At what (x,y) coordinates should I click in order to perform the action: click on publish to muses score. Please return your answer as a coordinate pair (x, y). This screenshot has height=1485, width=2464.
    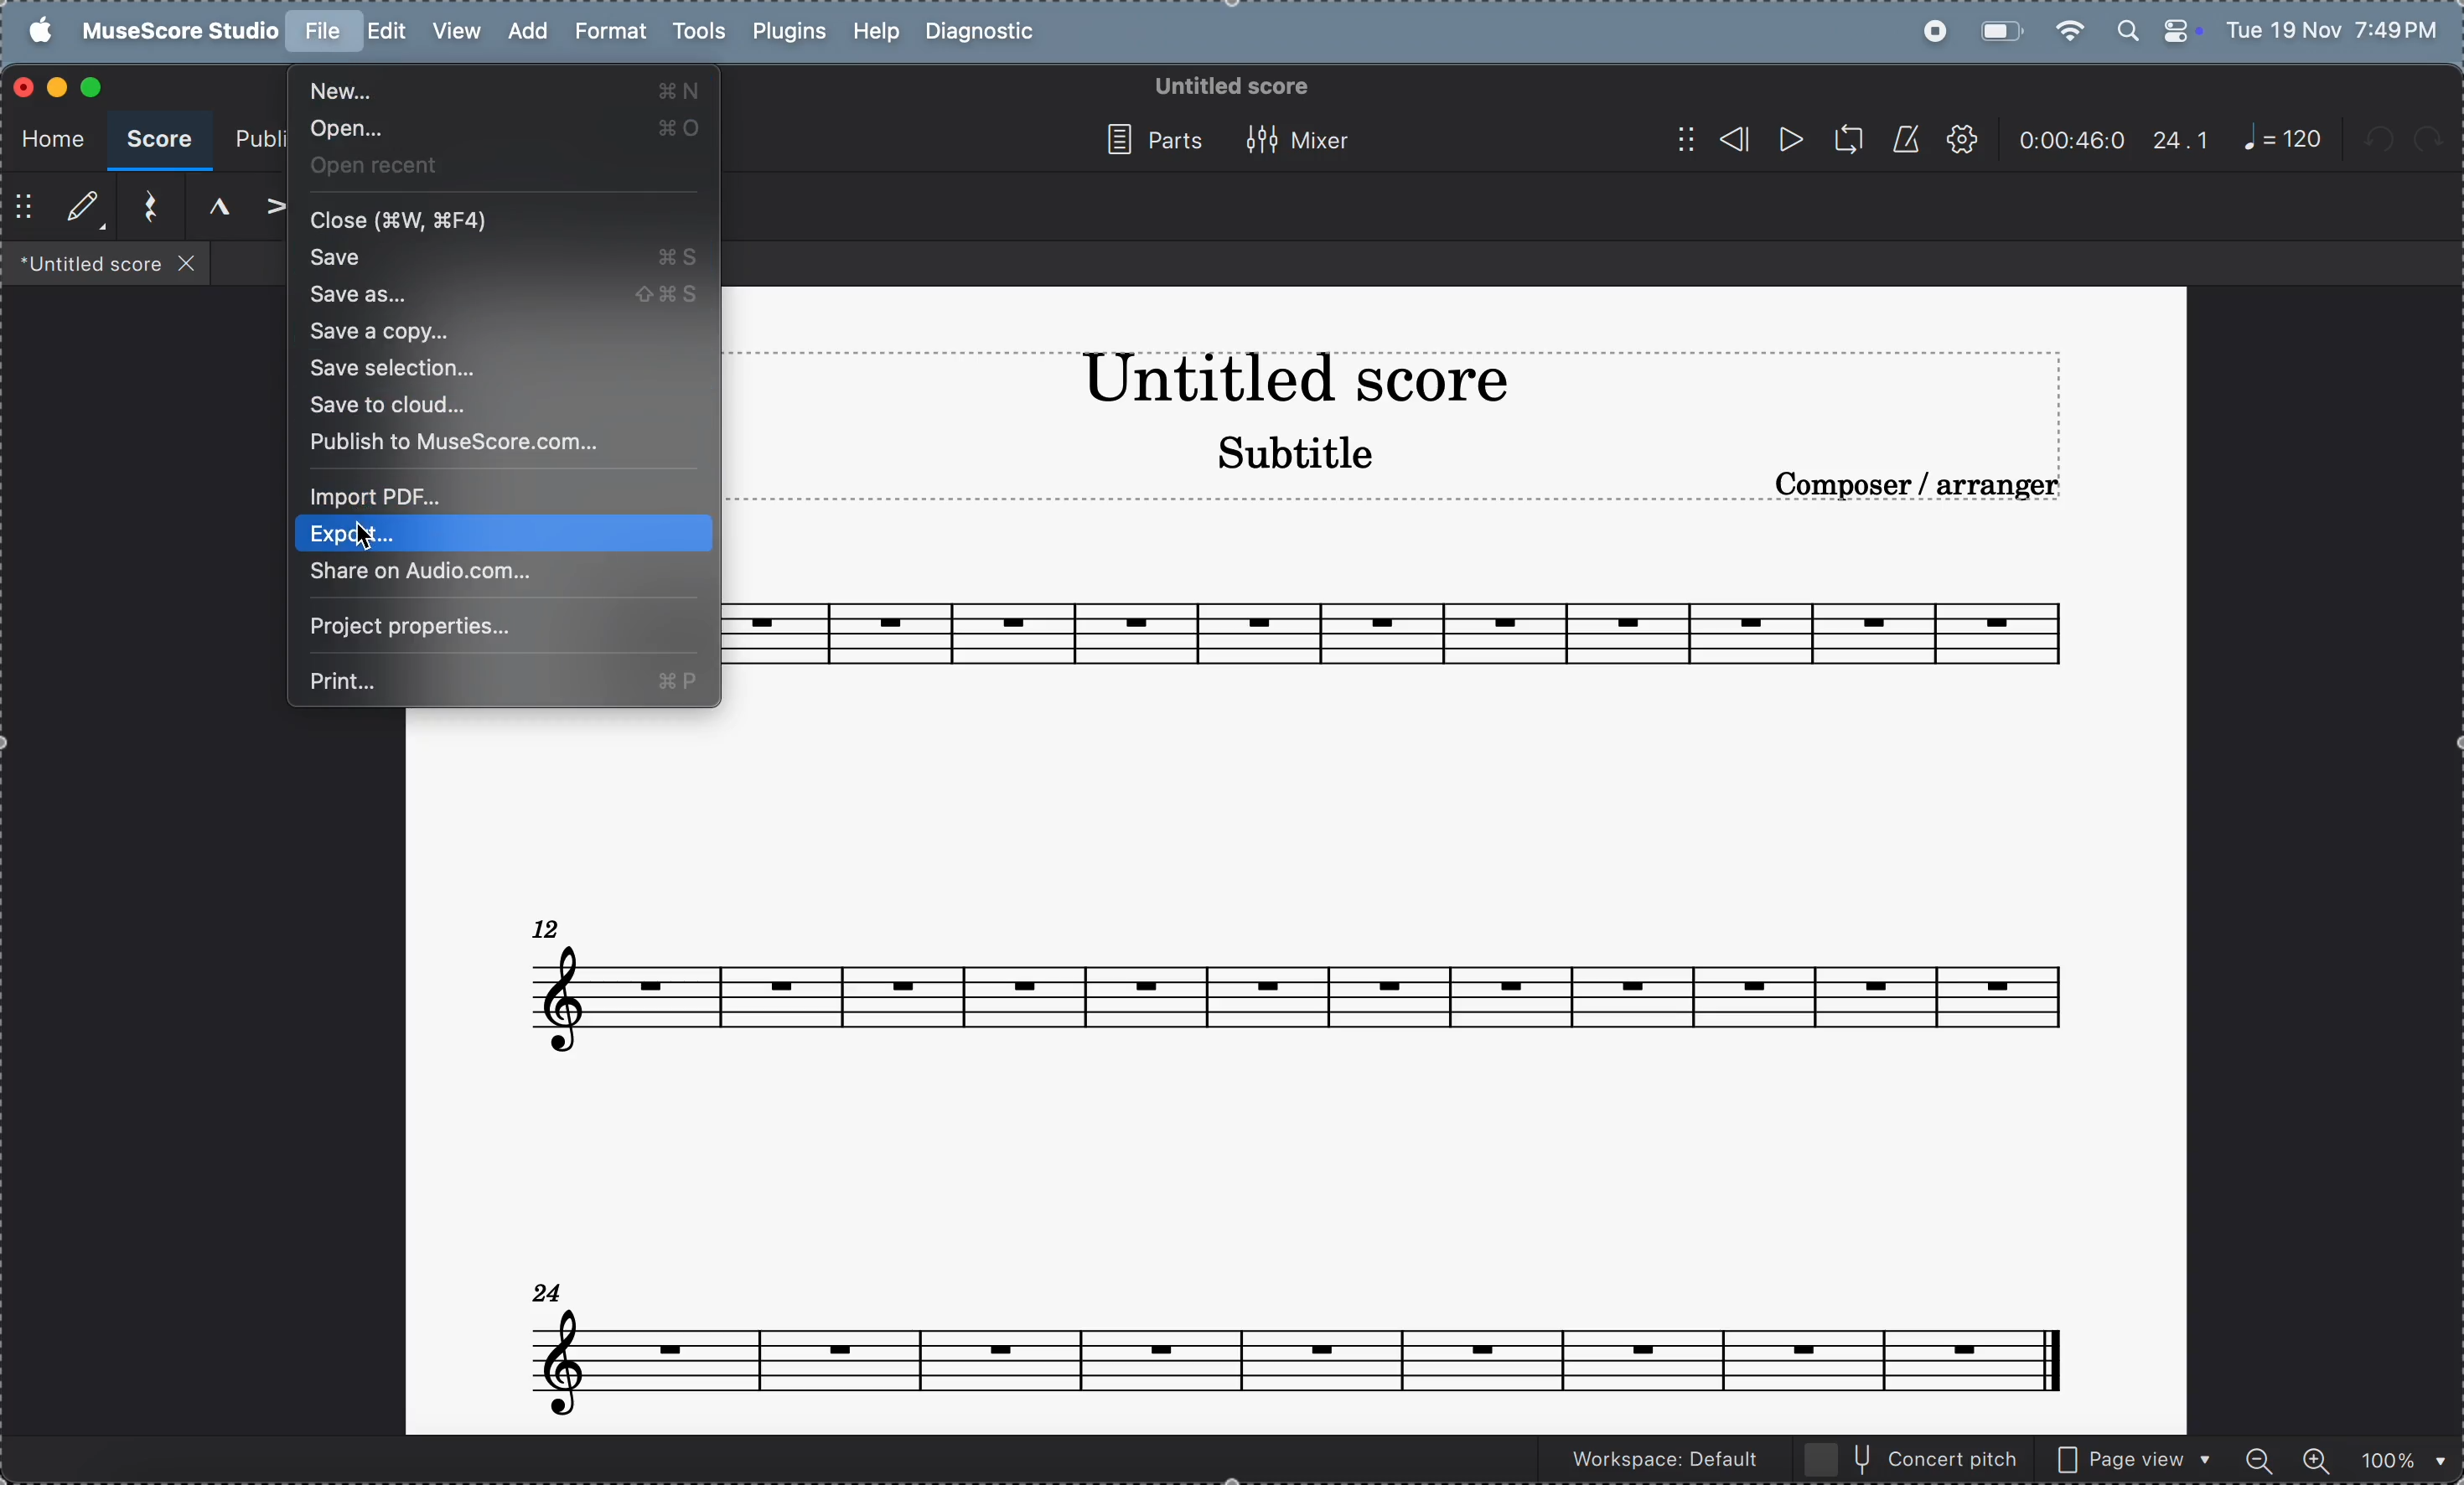
    Looking at the image, I should click on (503, 443).